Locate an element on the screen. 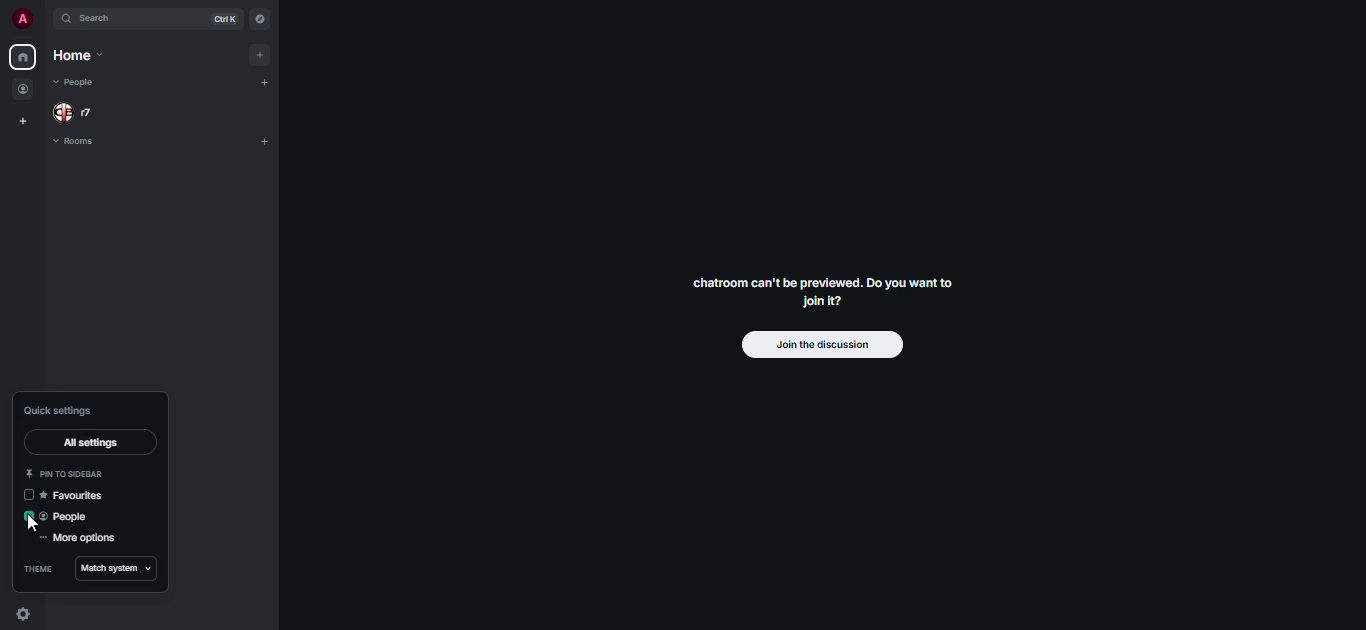 This screenshot has width=1366, height=630. search is located at coordinates (96, 19).